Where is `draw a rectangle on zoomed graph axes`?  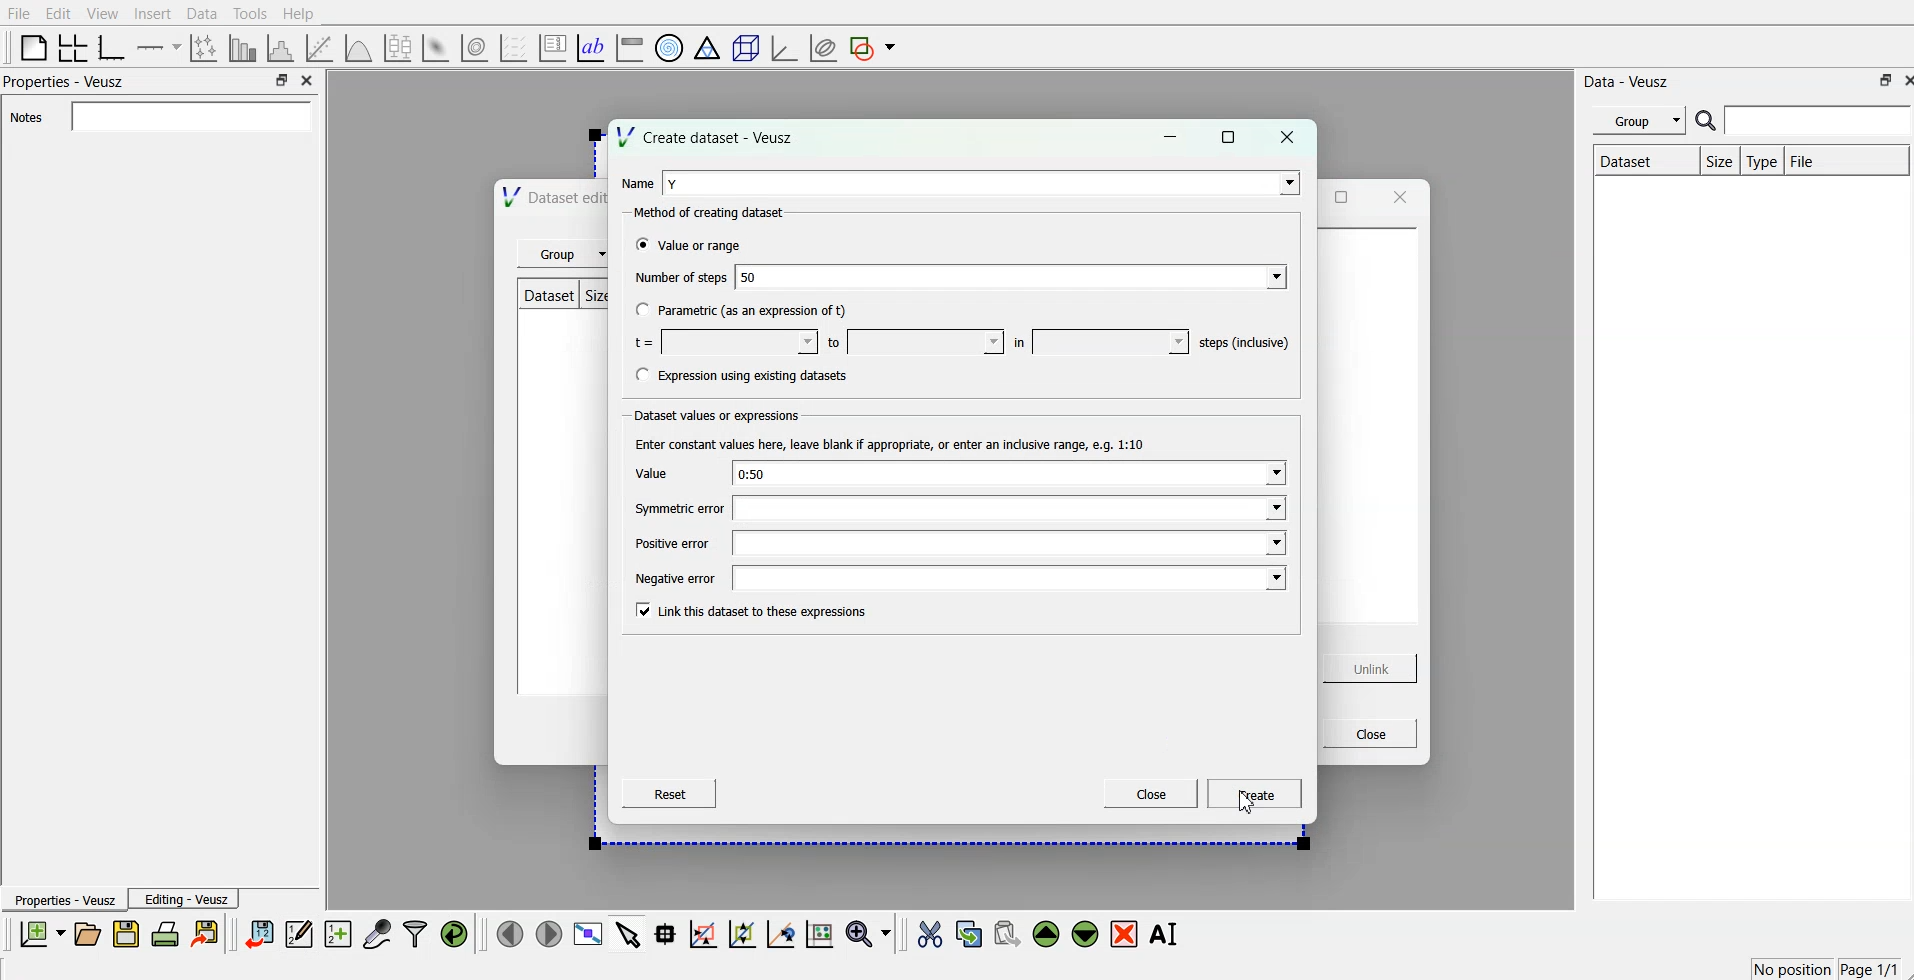
draw a rectangle on zoomed graph axes is located at coordinates (704, 936).